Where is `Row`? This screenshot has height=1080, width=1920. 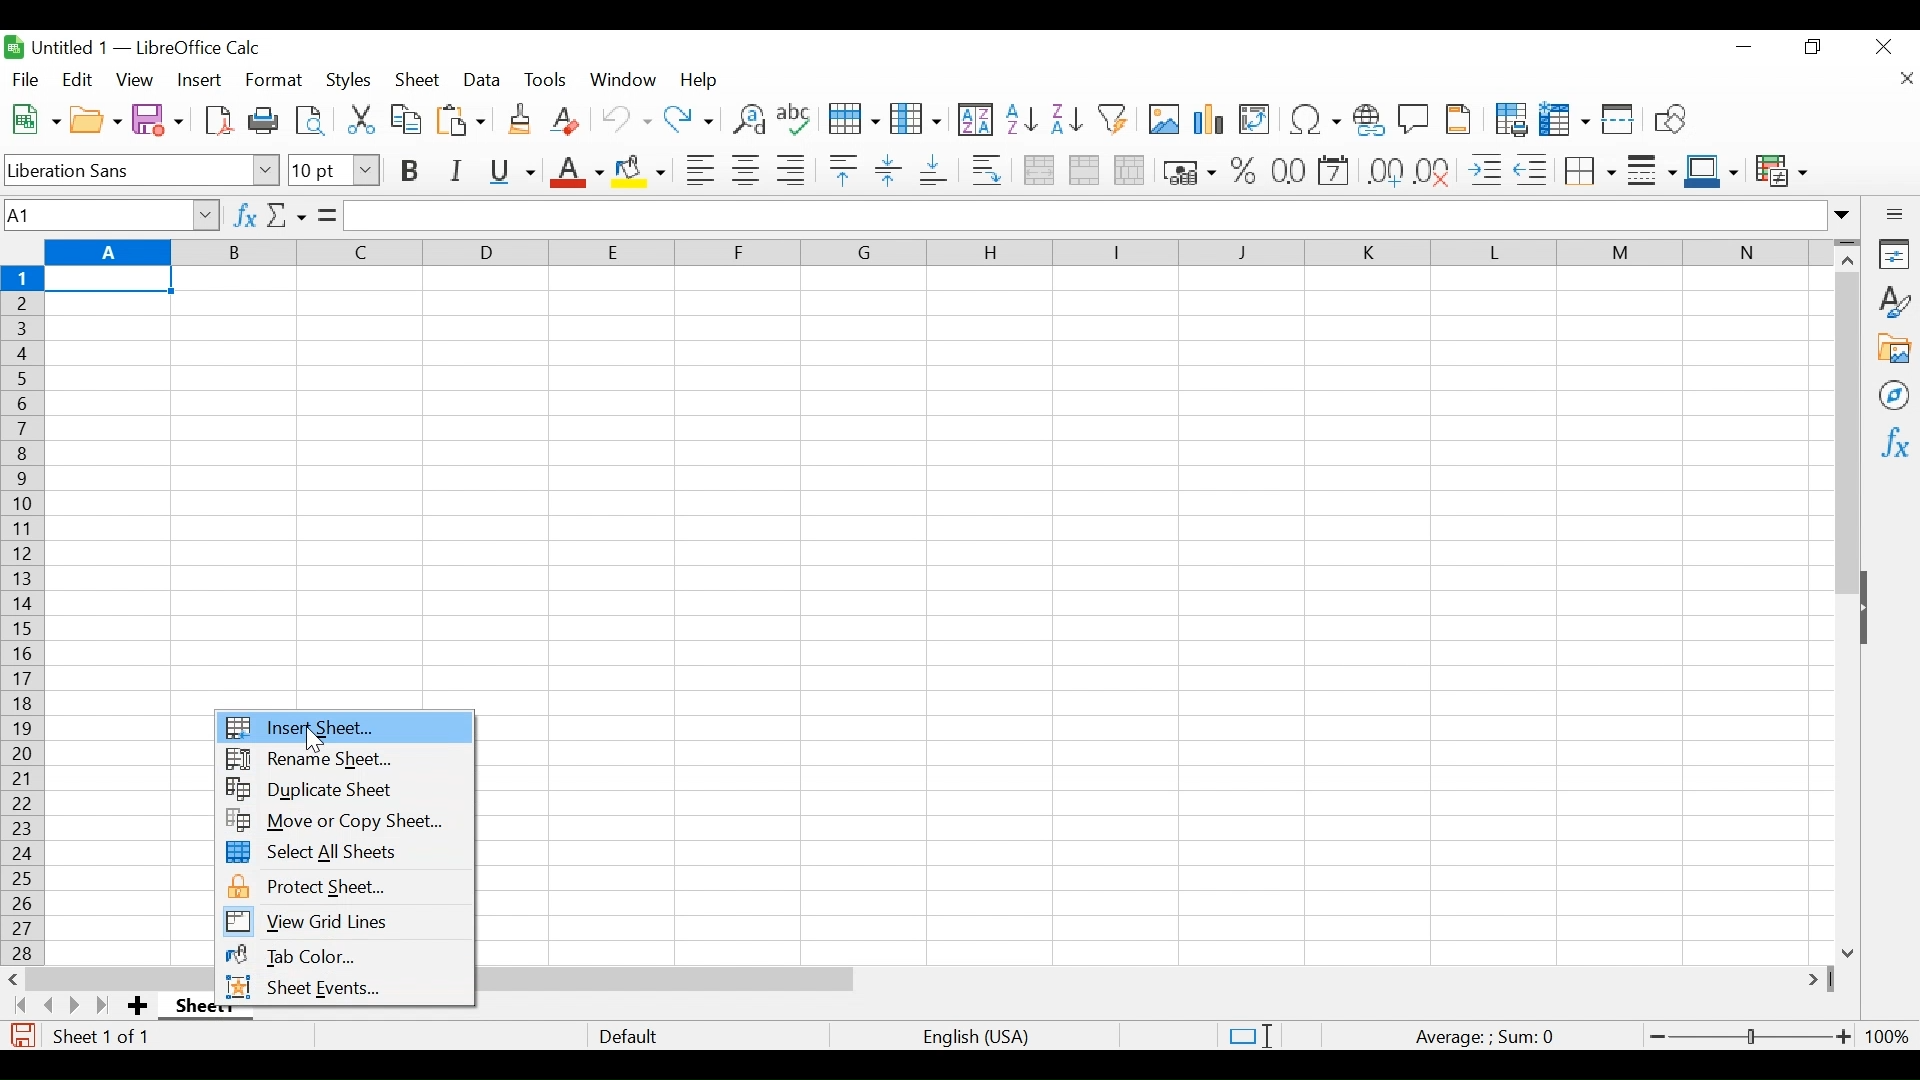 Row is located at coordinates (851, 120).